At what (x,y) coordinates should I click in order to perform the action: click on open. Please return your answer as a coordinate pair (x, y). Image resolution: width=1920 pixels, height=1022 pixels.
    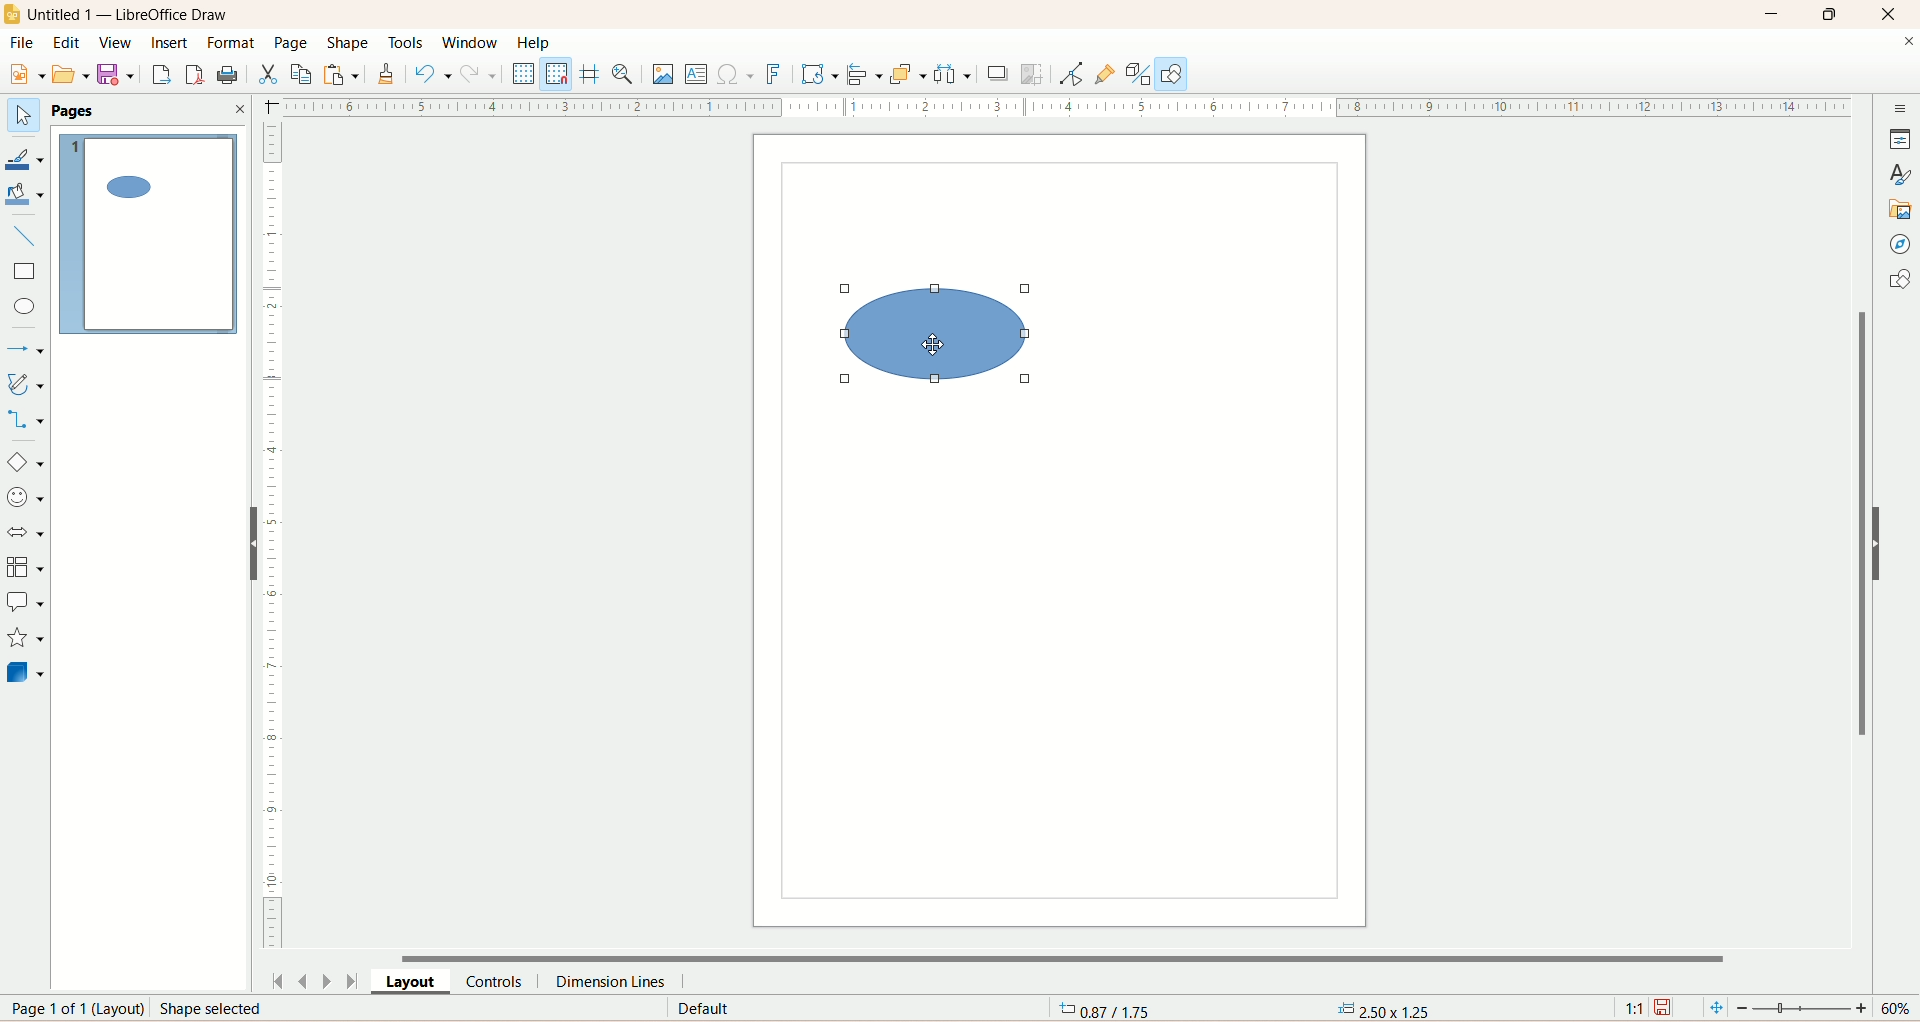
    Looking at the image, I should click on (69, 72).